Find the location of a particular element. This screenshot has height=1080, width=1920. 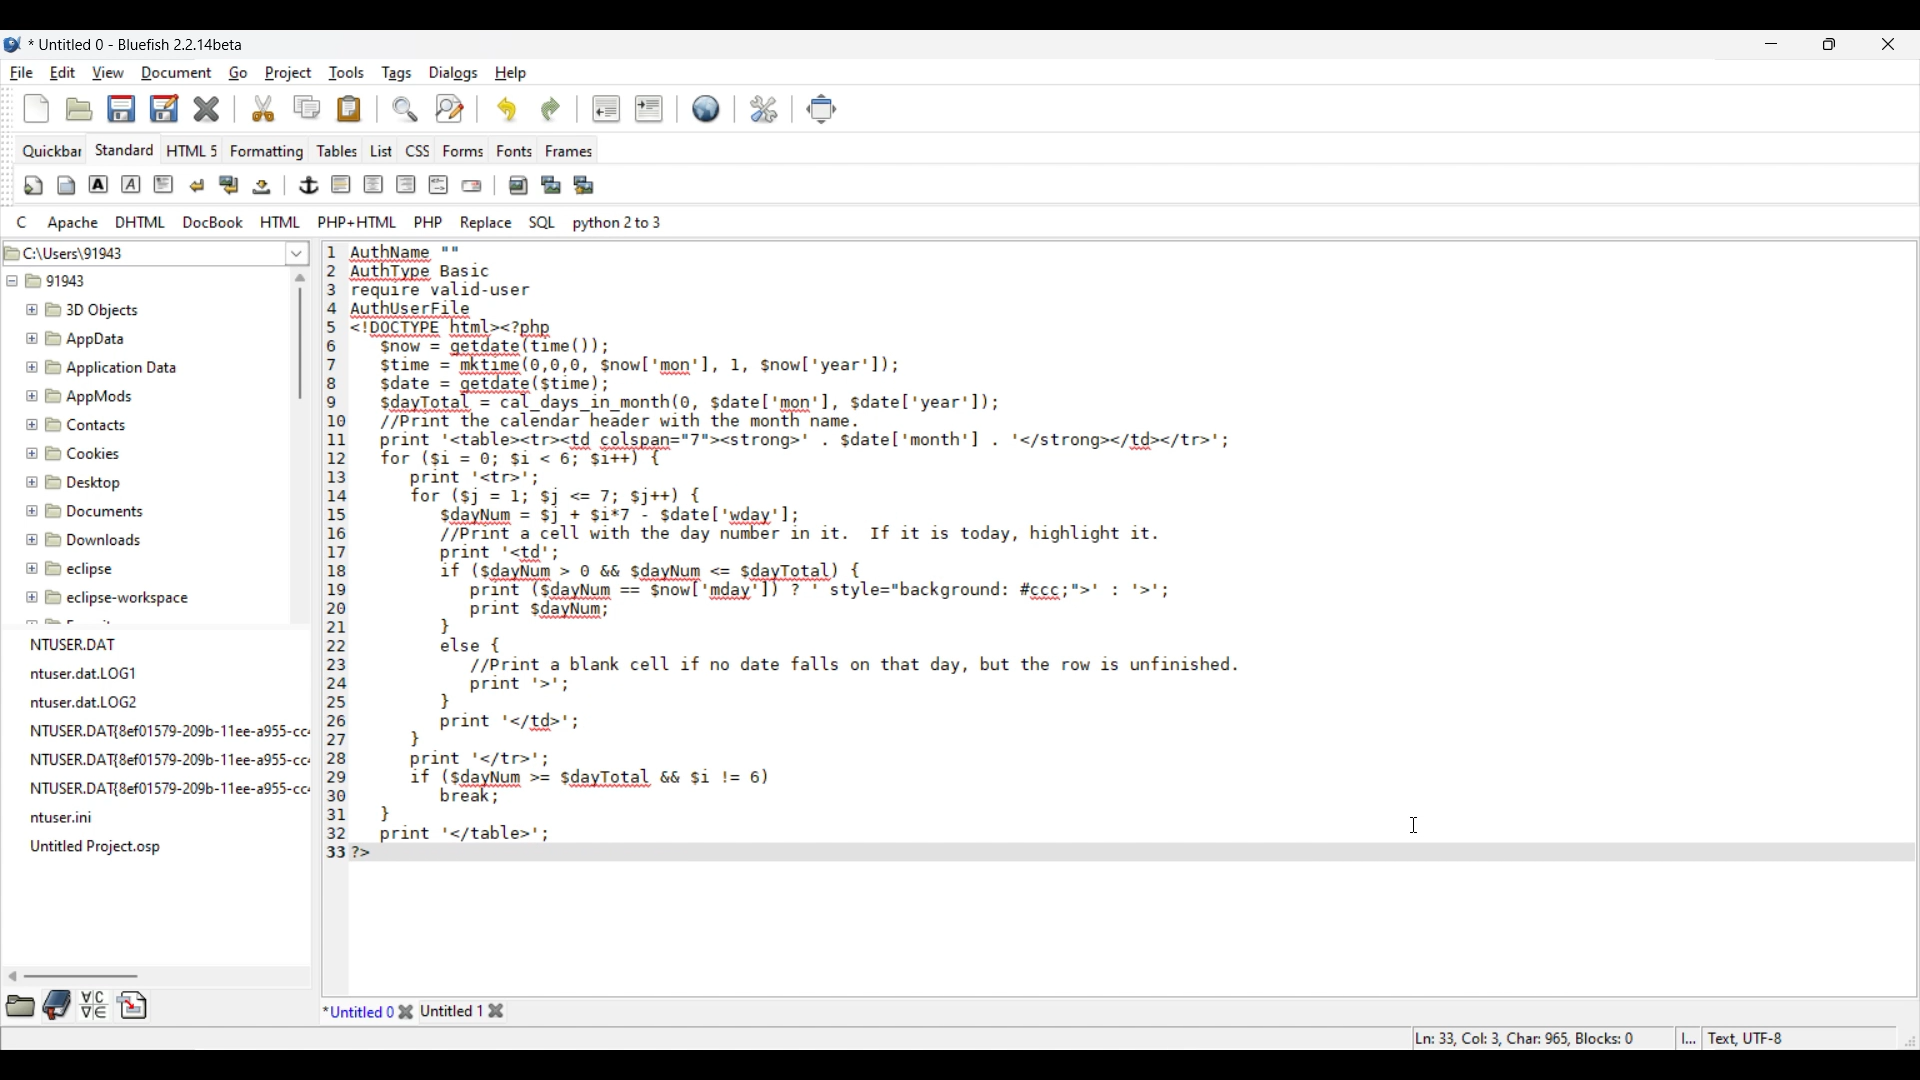

File menu is located at coordinates (22, 73).